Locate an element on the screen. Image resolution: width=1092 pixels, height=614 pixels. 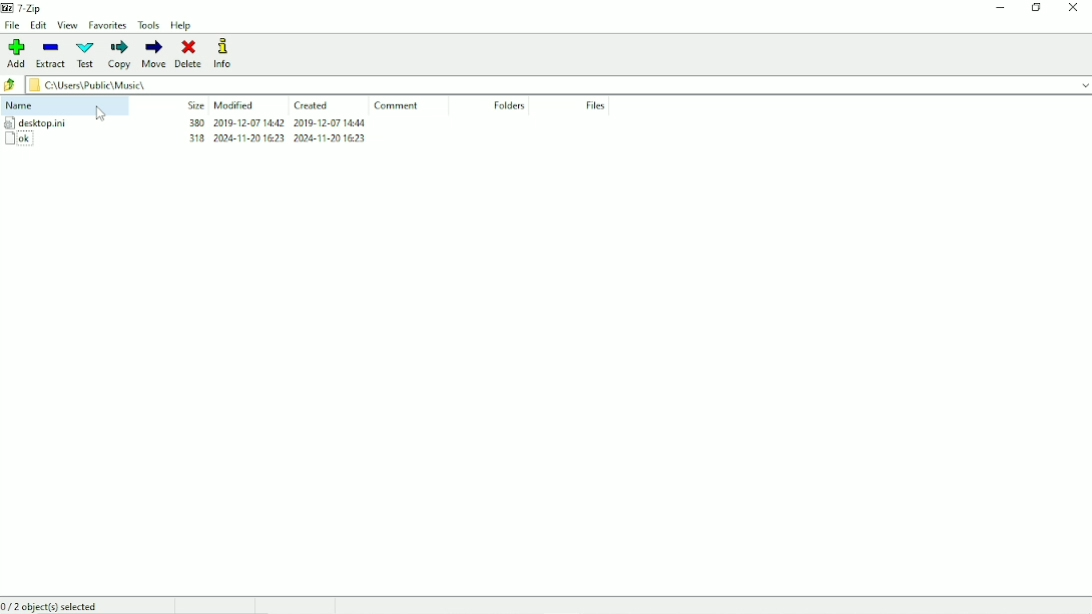
Edit is located at coordinates (39, 25).